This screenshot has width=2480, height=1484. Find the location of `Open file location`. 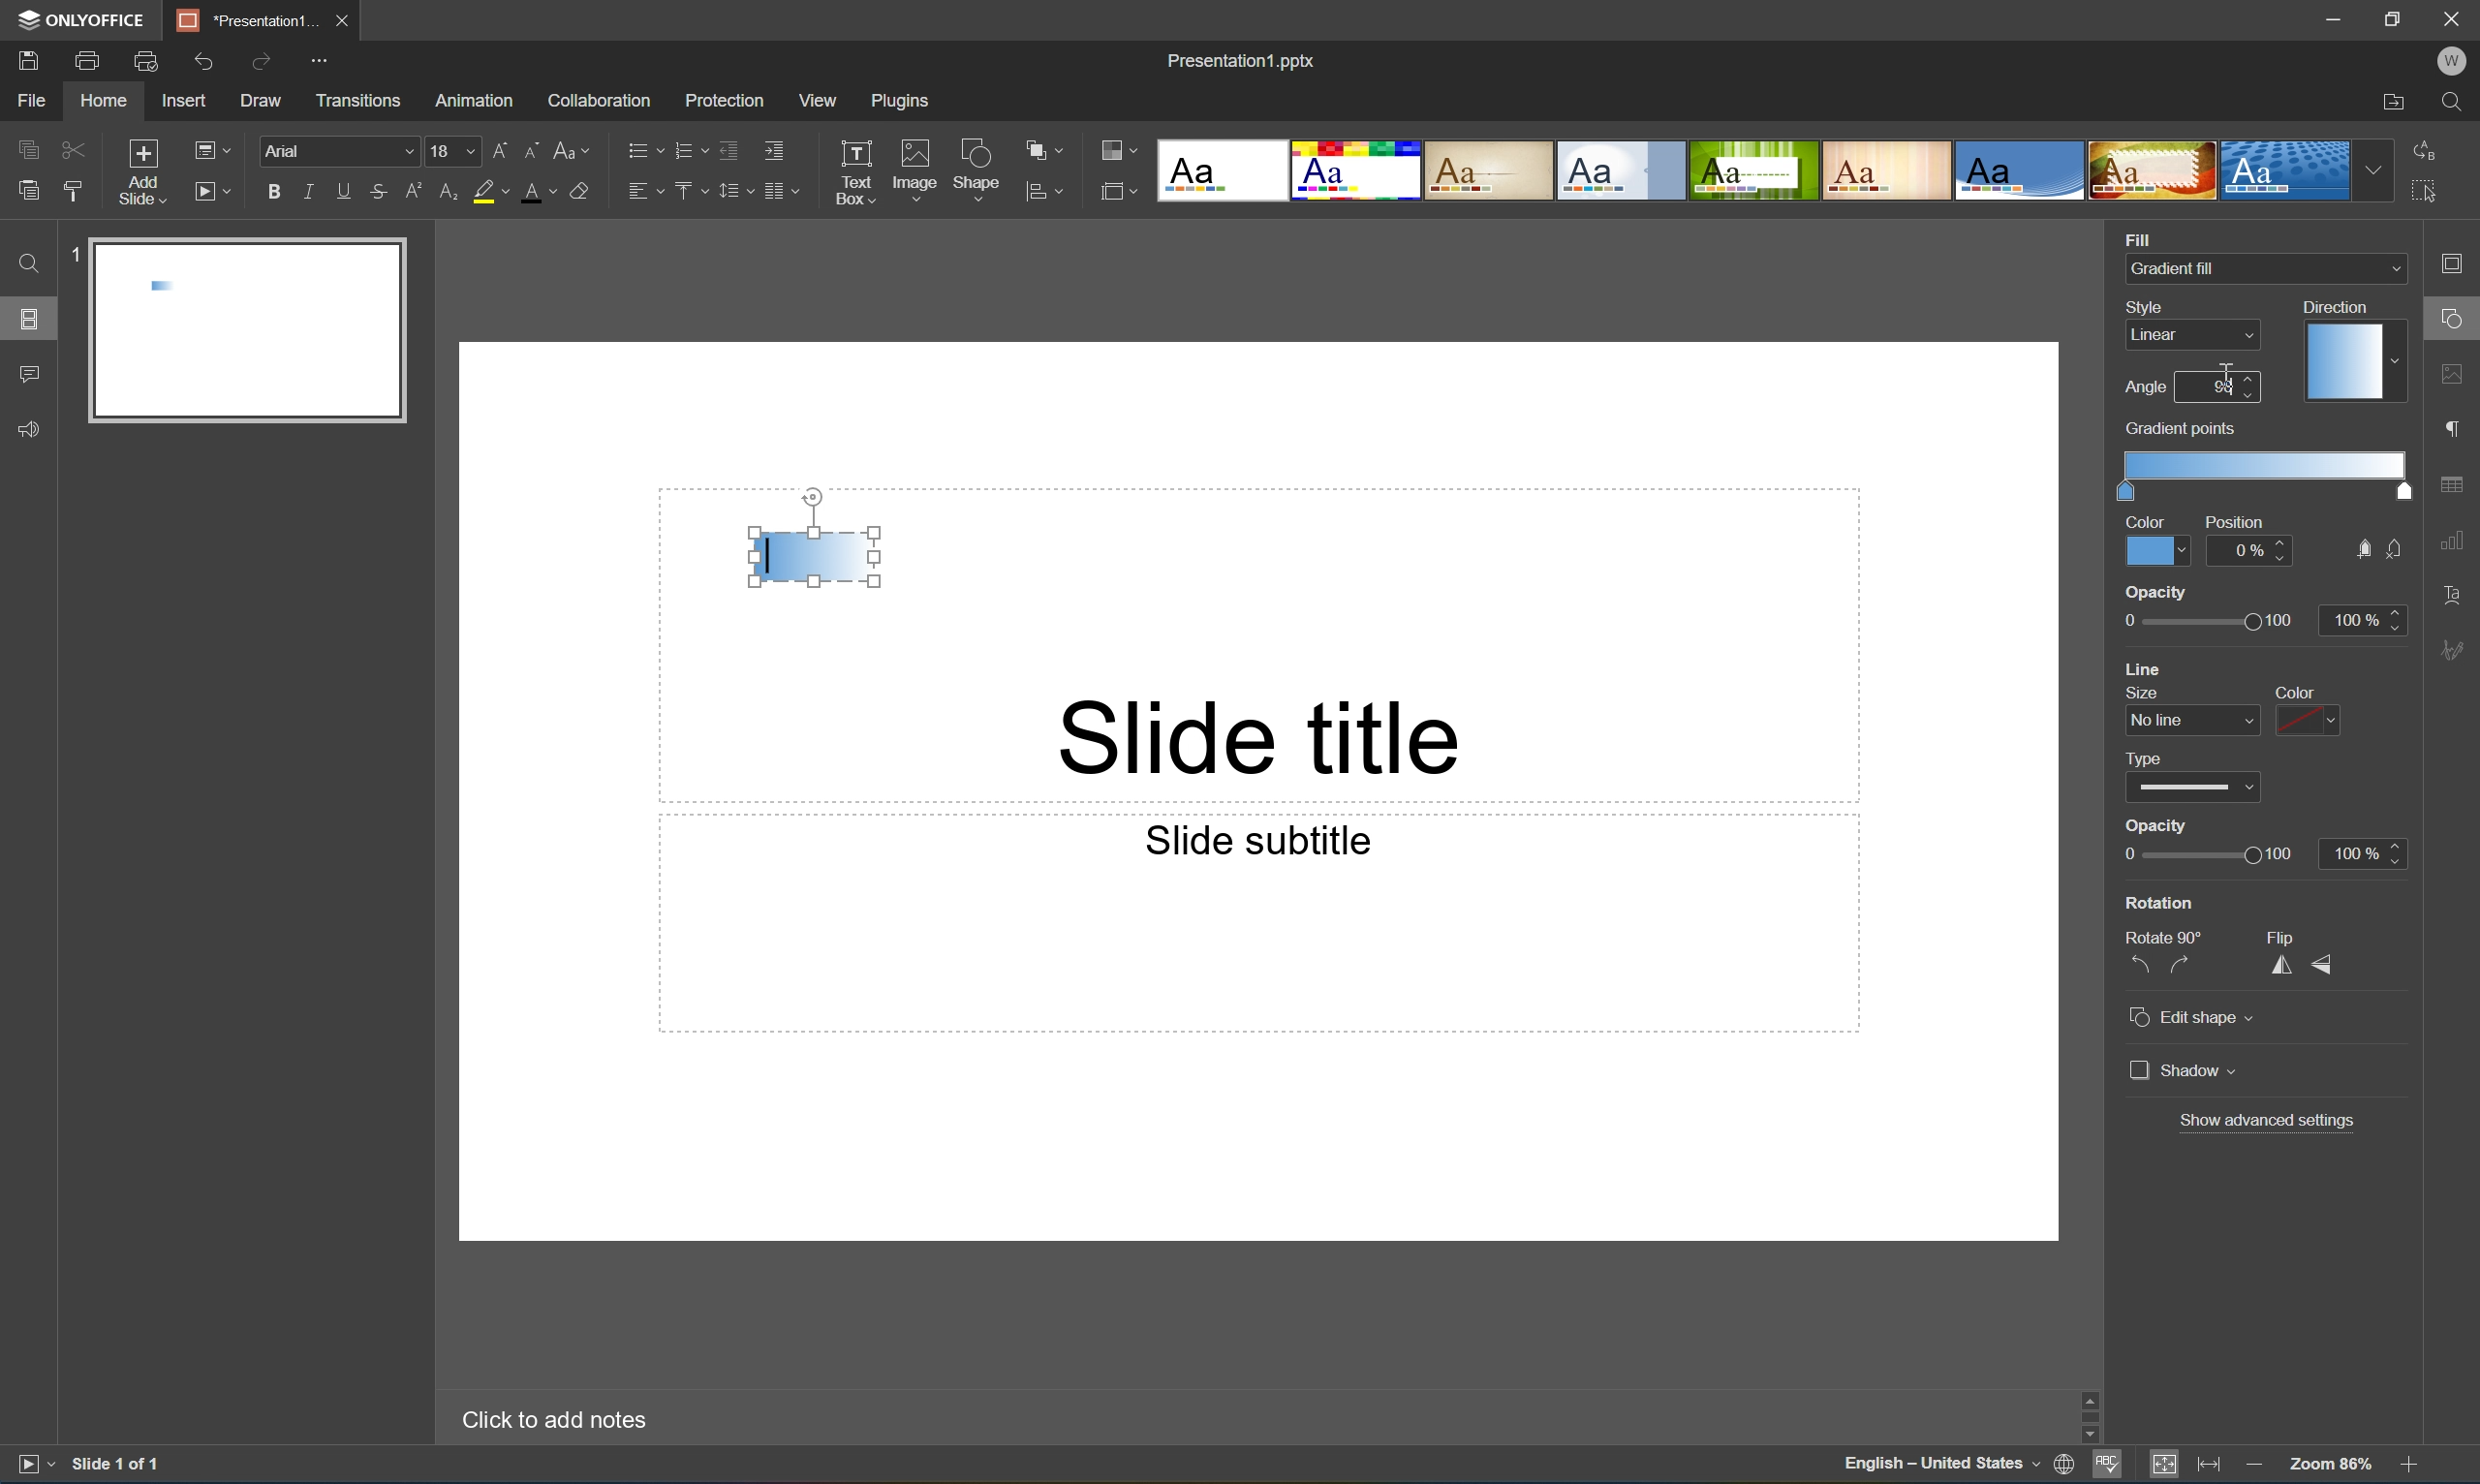

Open file location is located at coordinates (2393, 104).